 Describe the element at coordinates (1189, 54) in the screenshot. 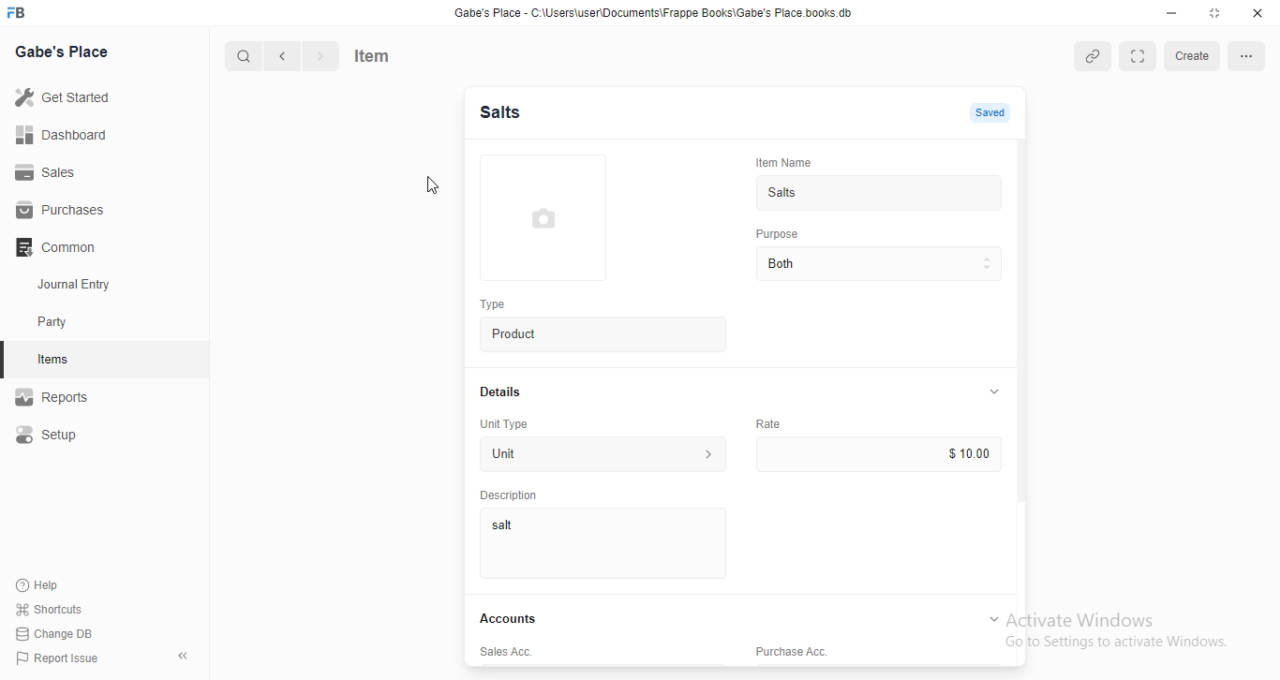

I see `create` at that location.